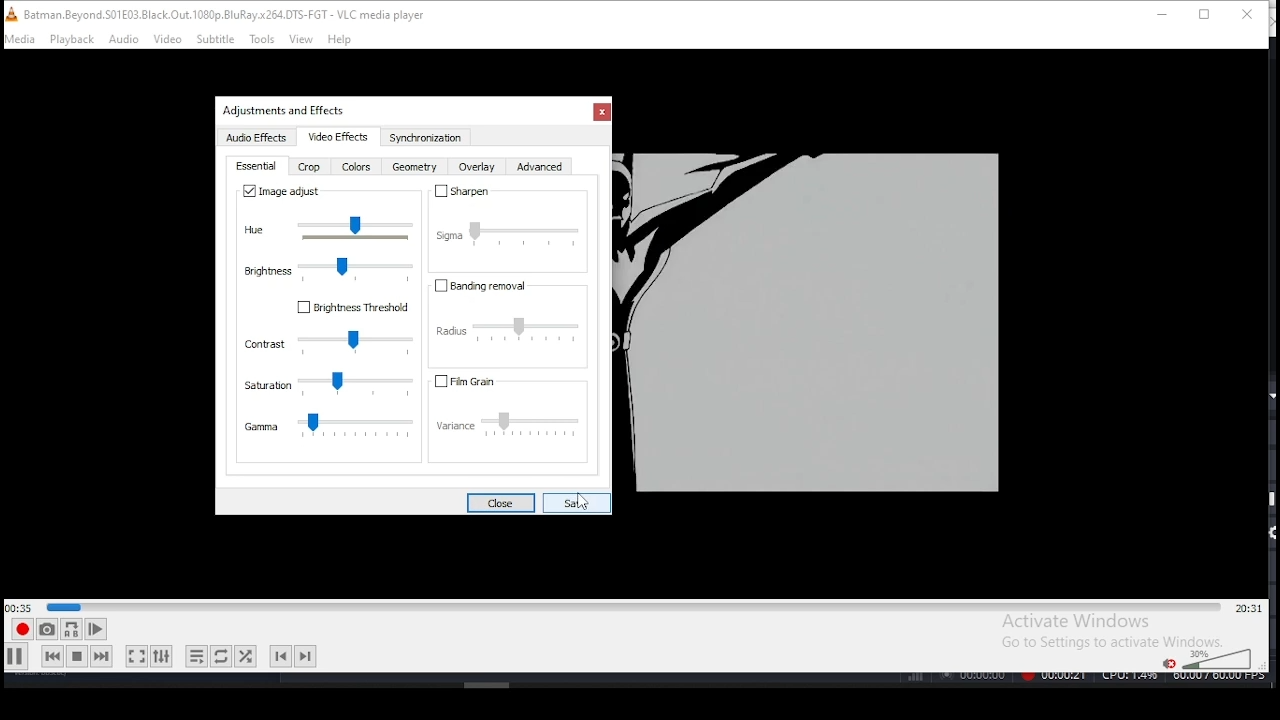 This screenshot has height=720, width=1280. I want to click on geometry, so click(413, 170).